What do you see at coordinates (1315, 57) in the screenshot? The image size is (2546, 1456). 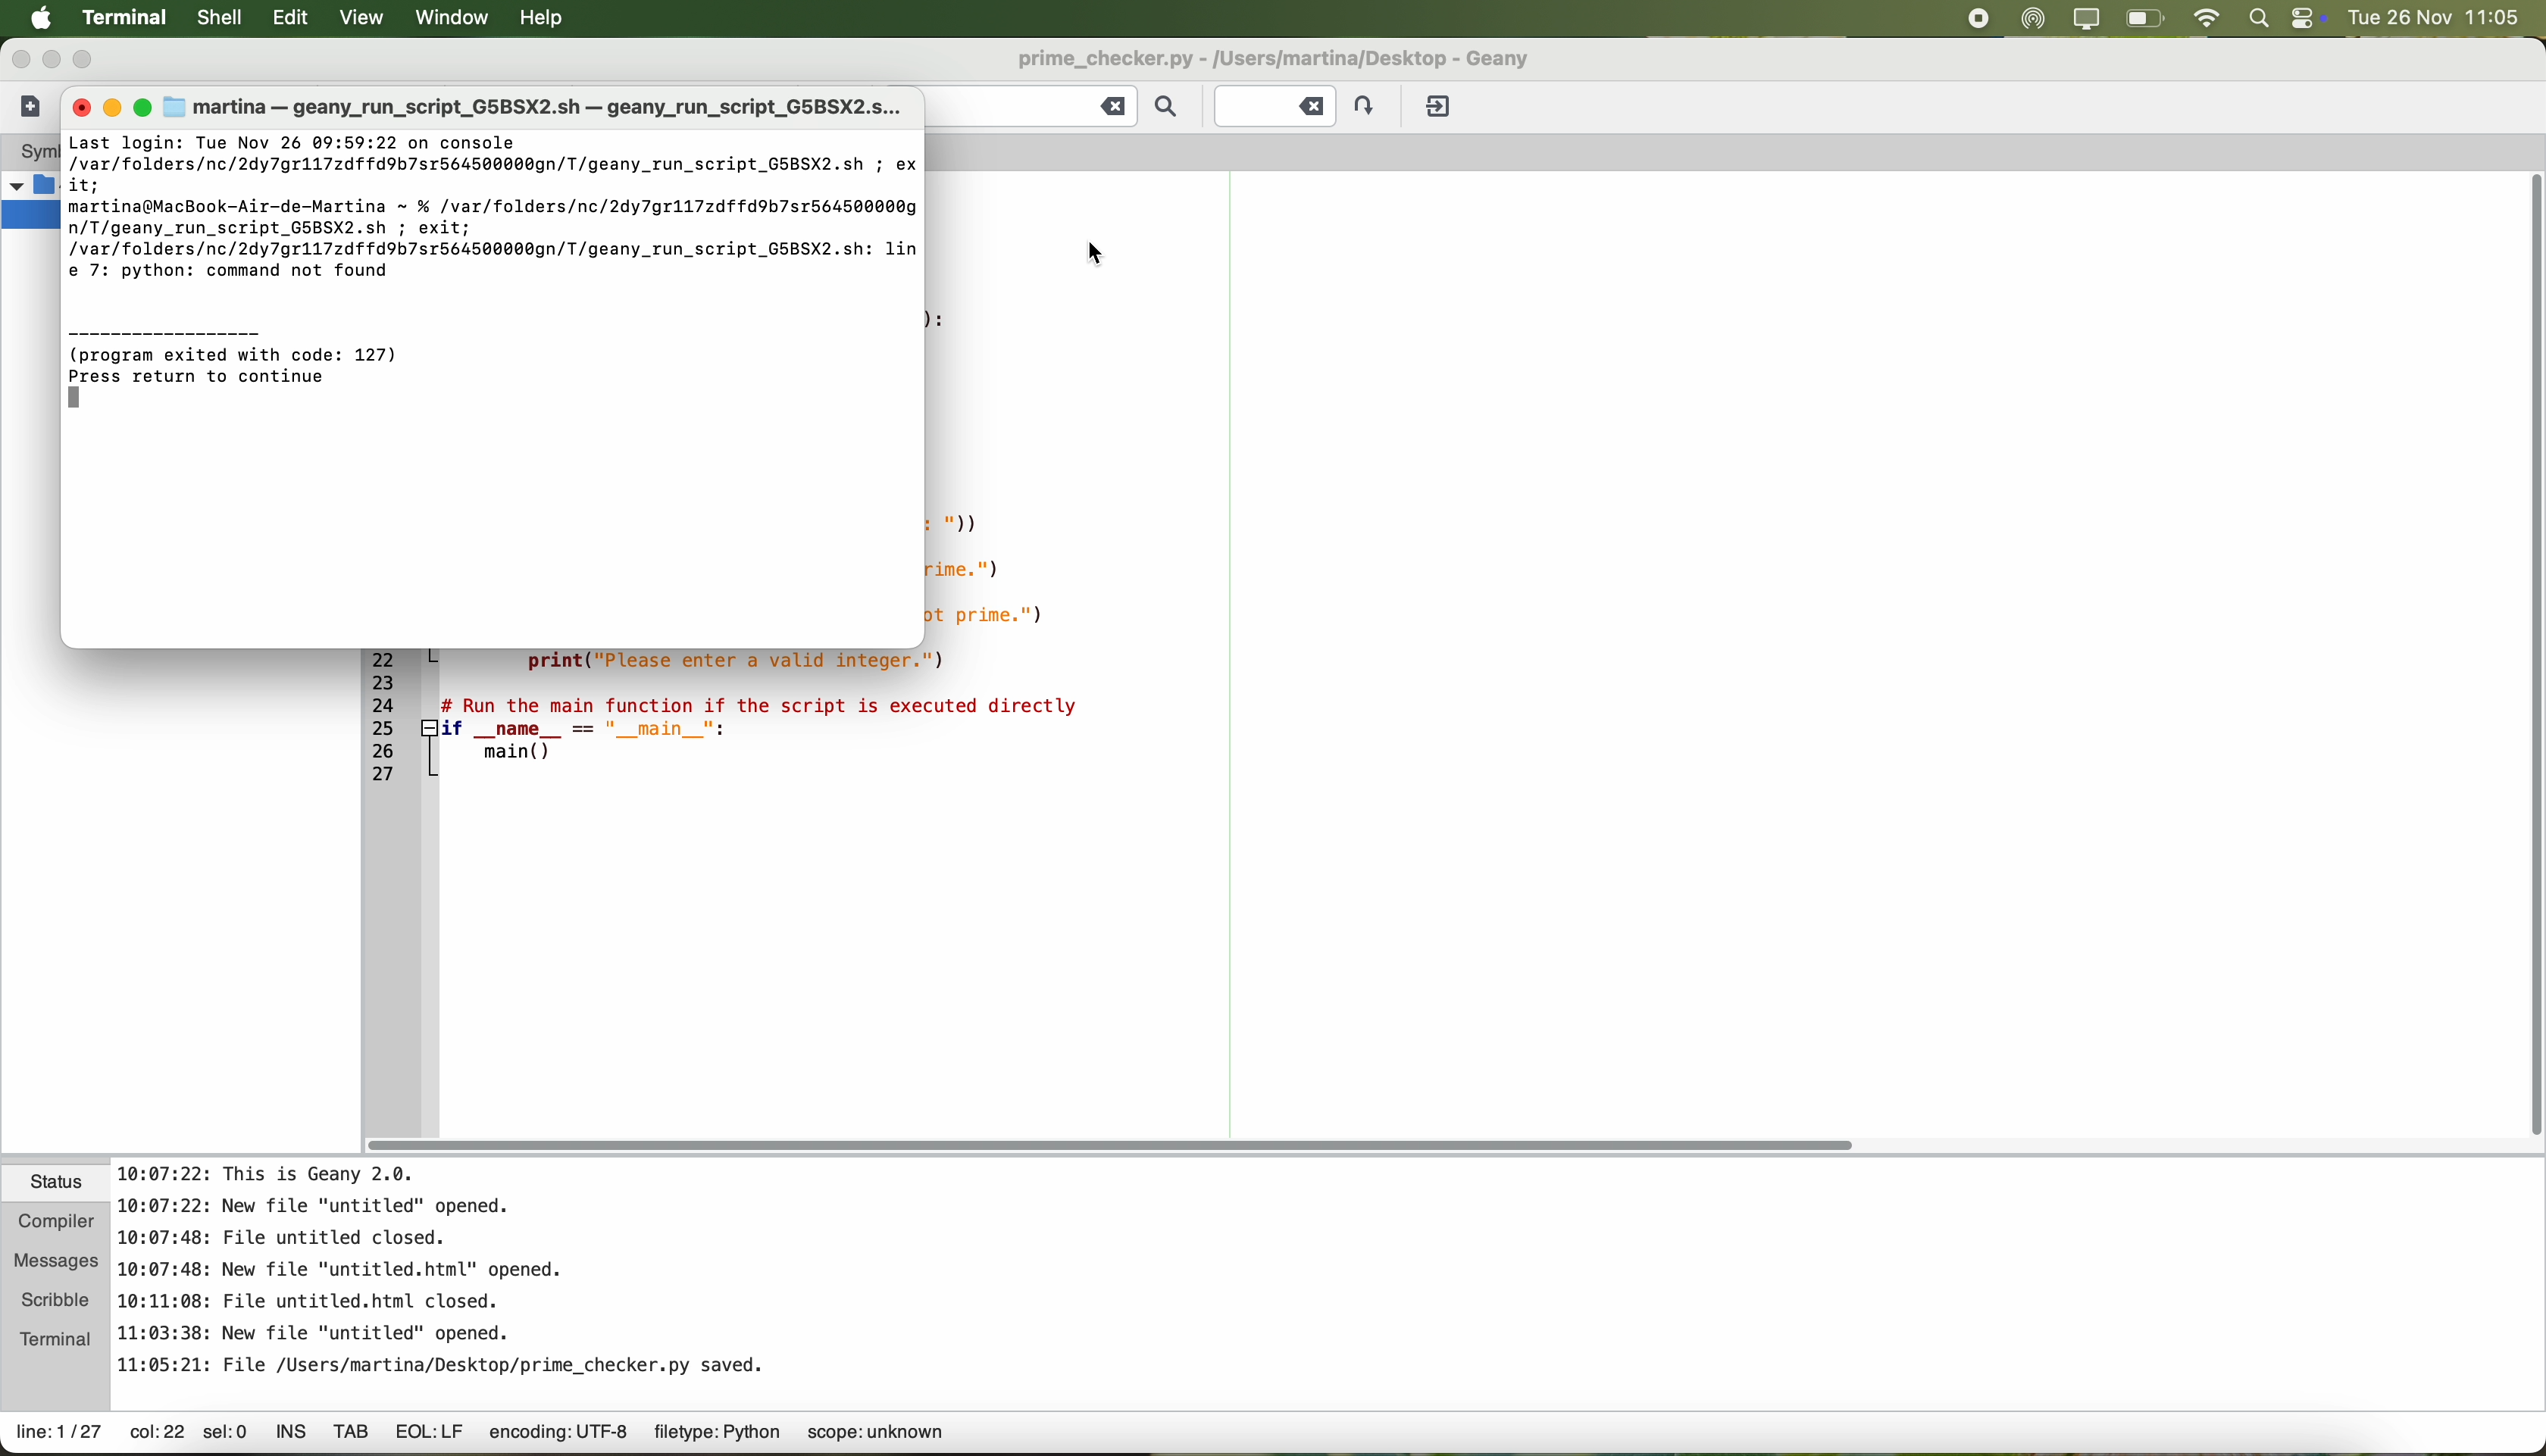 I see `file name` at bounding box center [1315, 57].